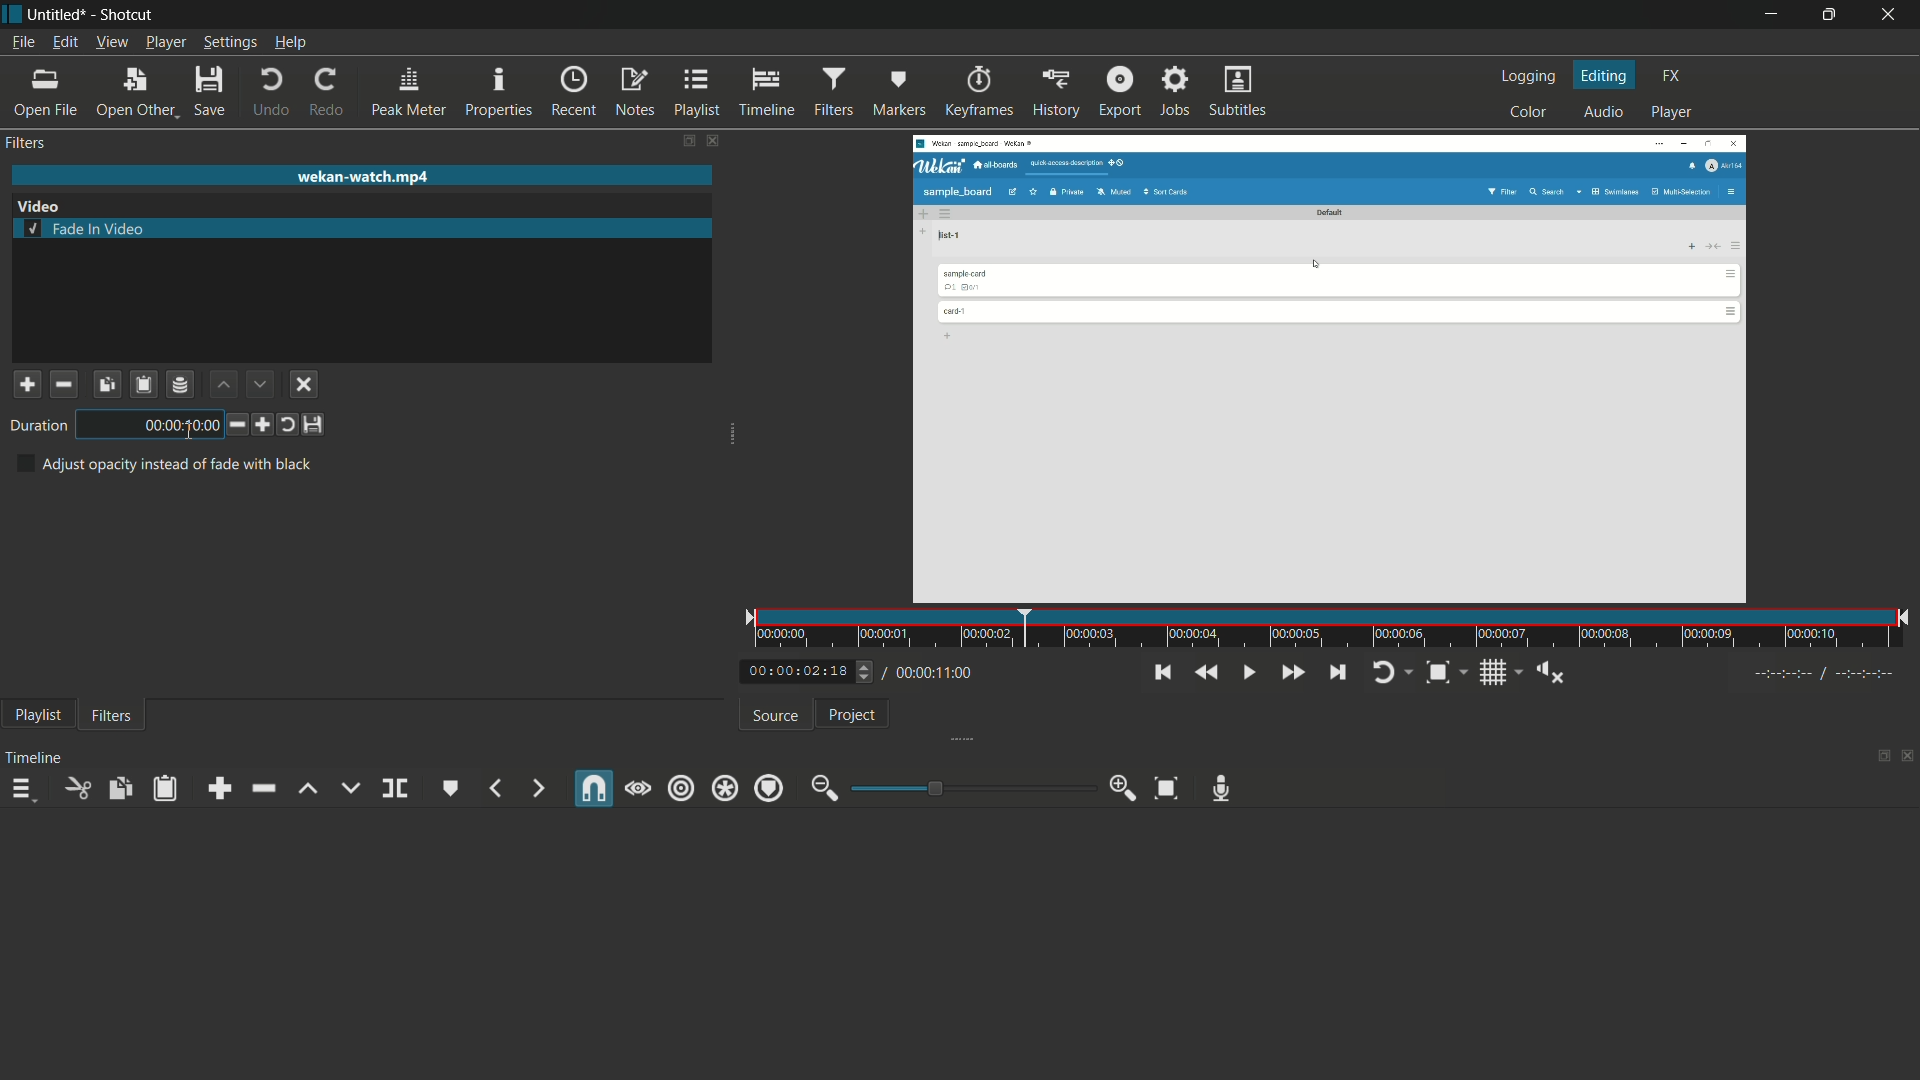 The width and height of the screenshot is (1920, 1080). Describe the element at coordinates (1532, 77) in the screenshot. I see `logging` at that location.